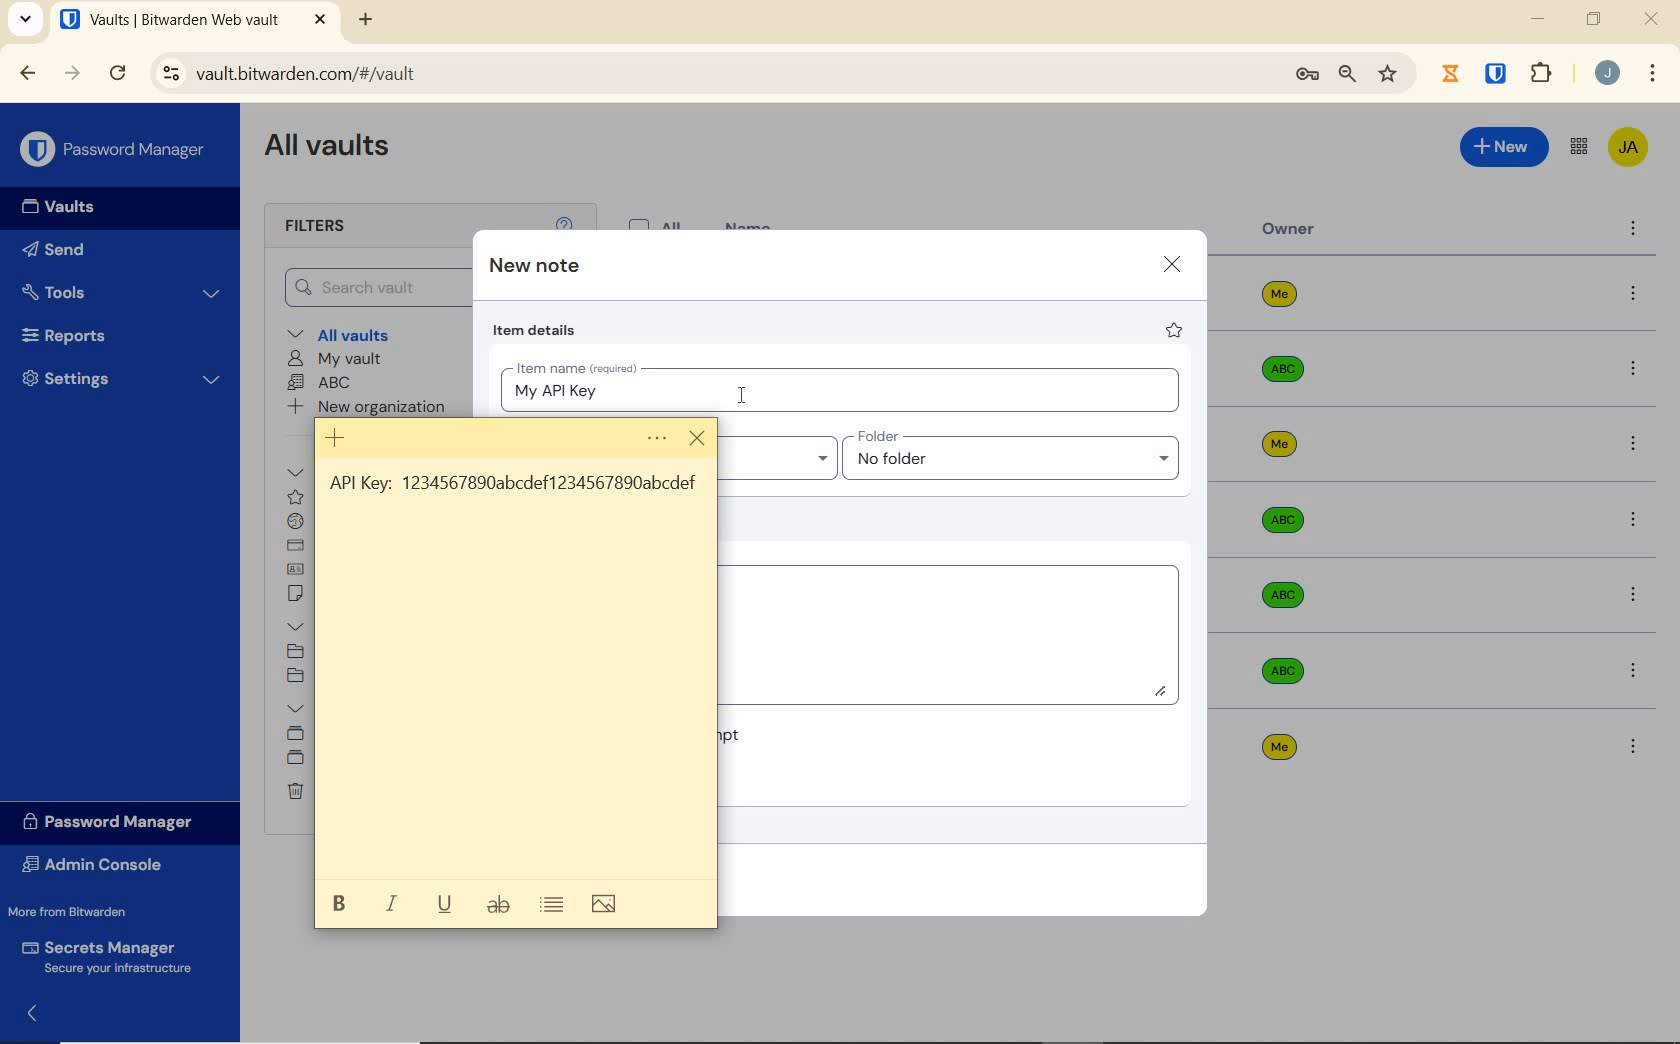 The width and height of the screenshot is (1680, 1044). What do you see at coordinates (554, 903) in the screenshot?
I see `toggle bullets` at bounding box center [554, 903].